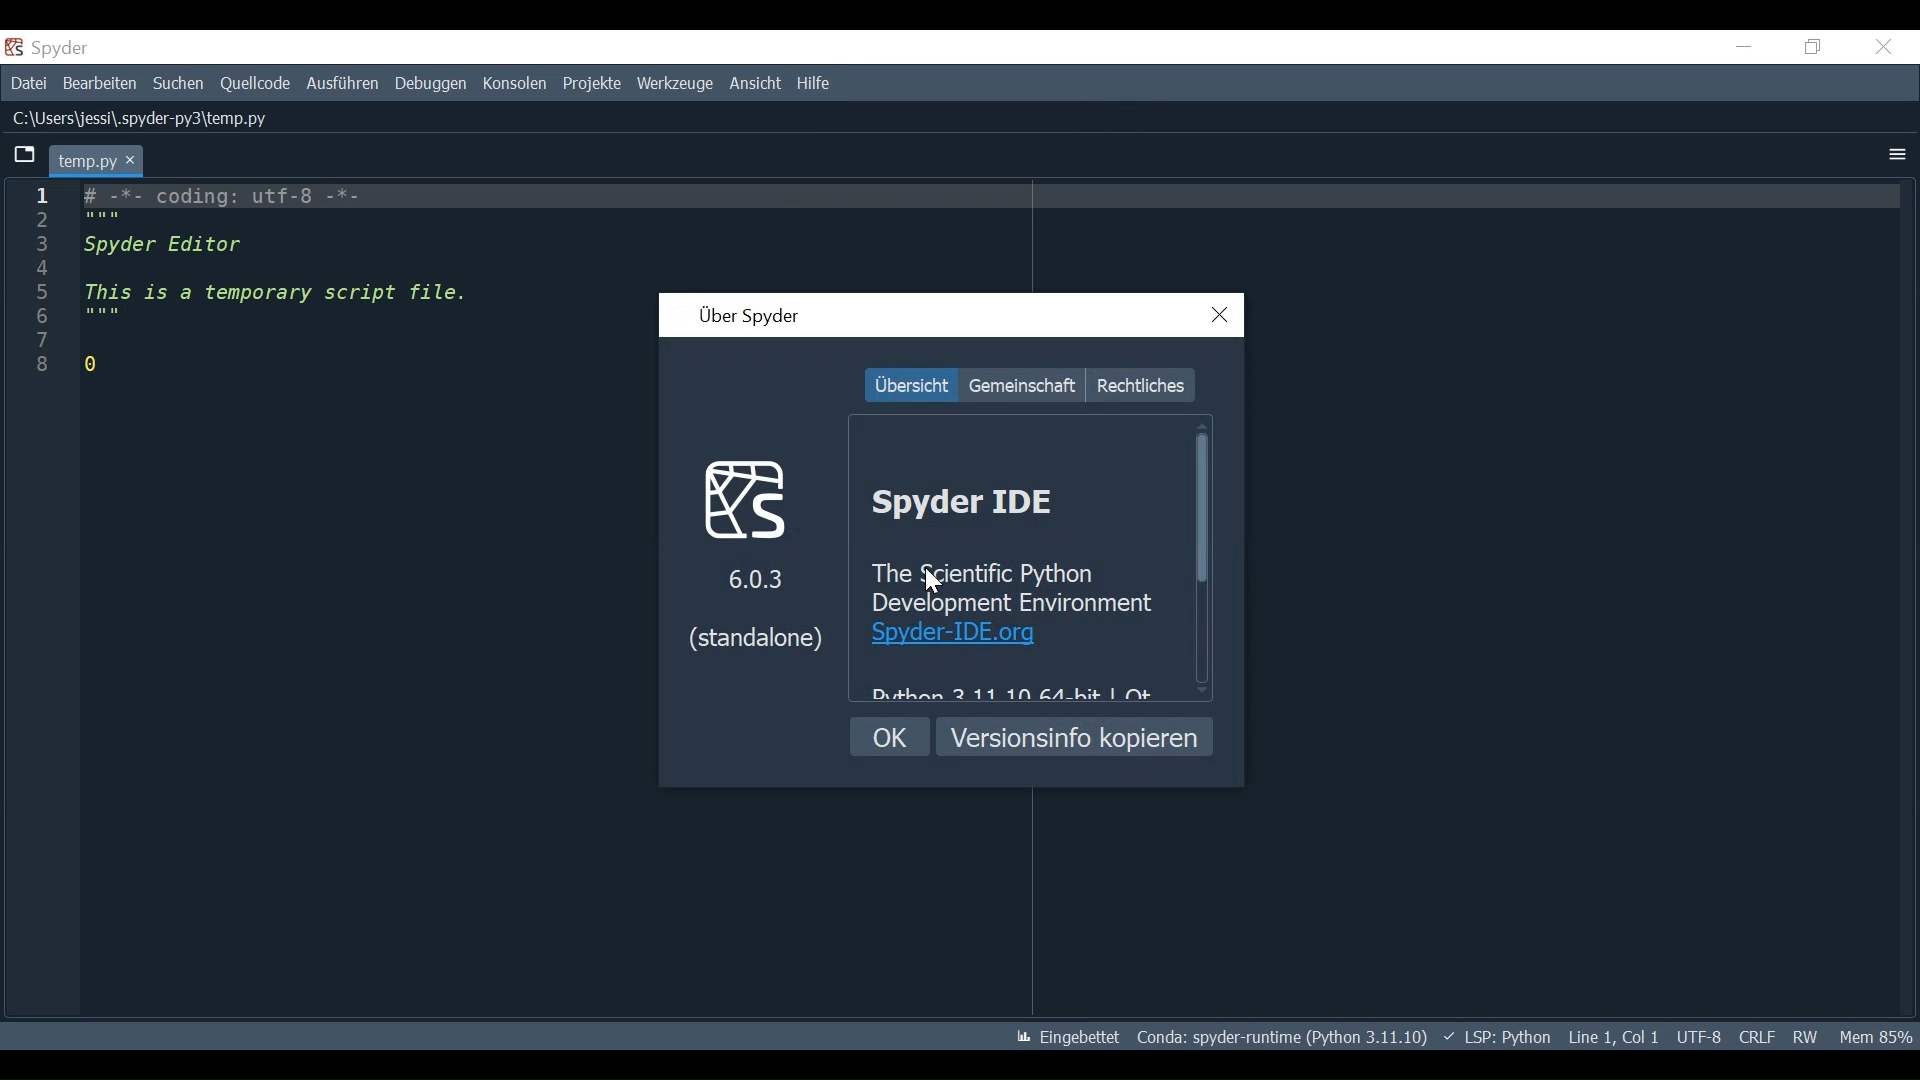 This screenshot has height=1080, width=1920. I want to click on Toggle between lintel and interactive Matplotlib, so click(1066, 1037).